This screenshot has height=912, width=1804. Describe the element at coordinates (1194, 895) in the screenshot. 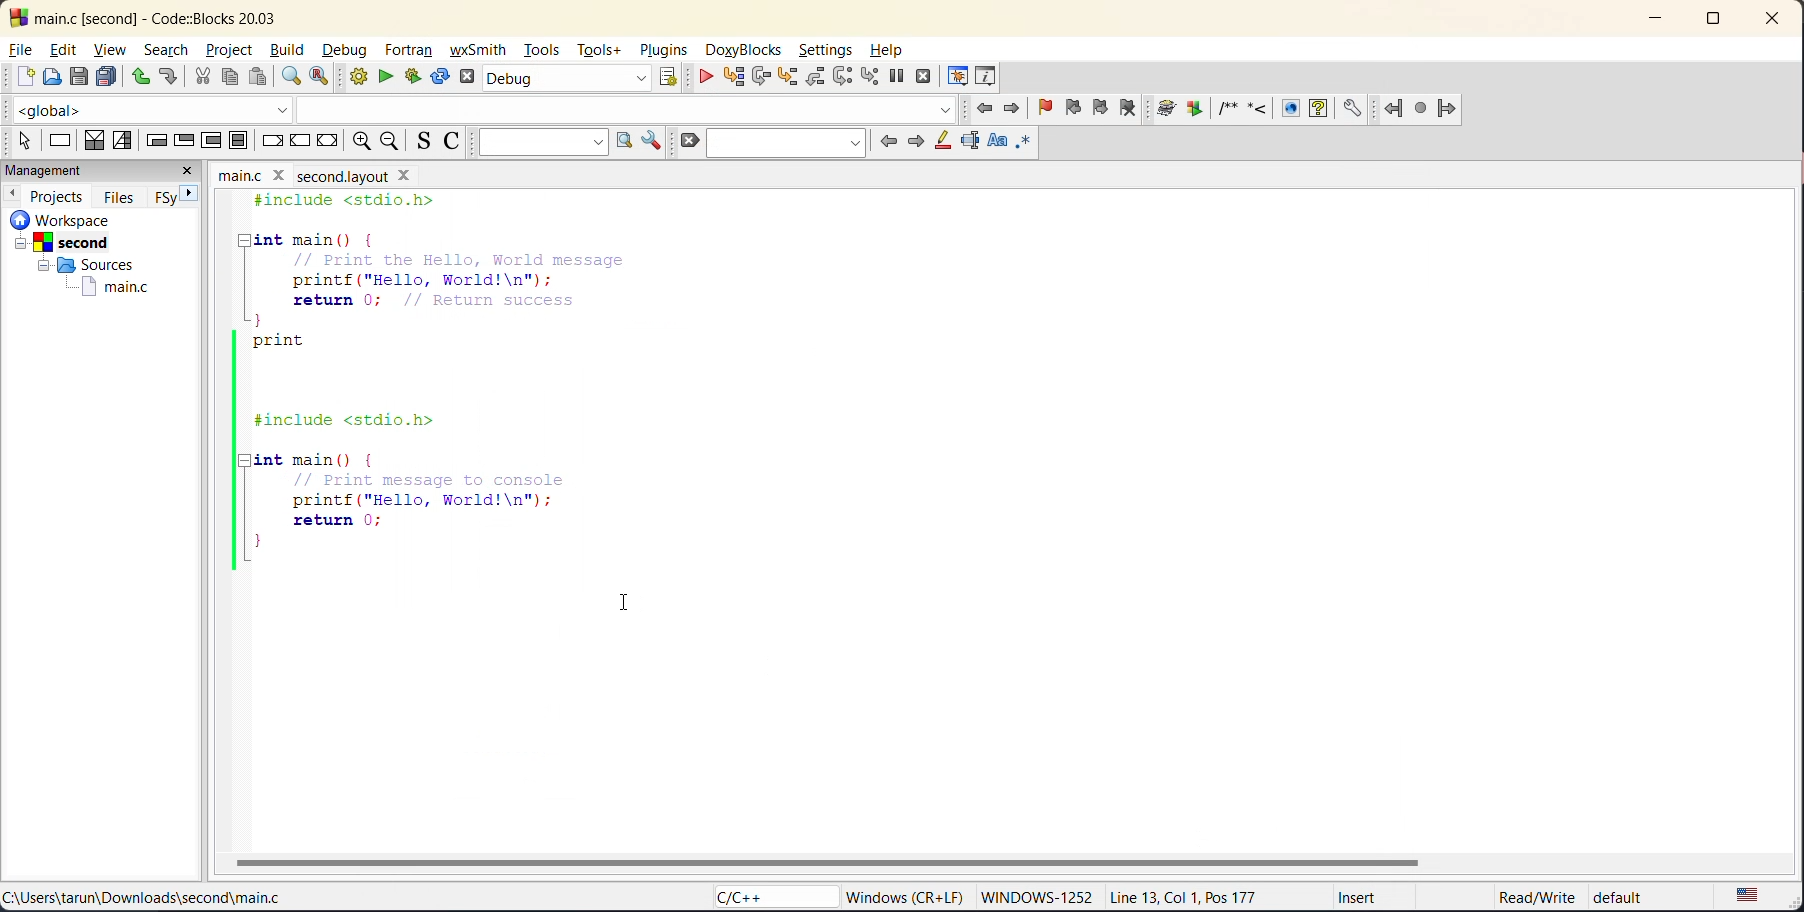

I see `Line 13, Col 1, Pos 177` at that location.